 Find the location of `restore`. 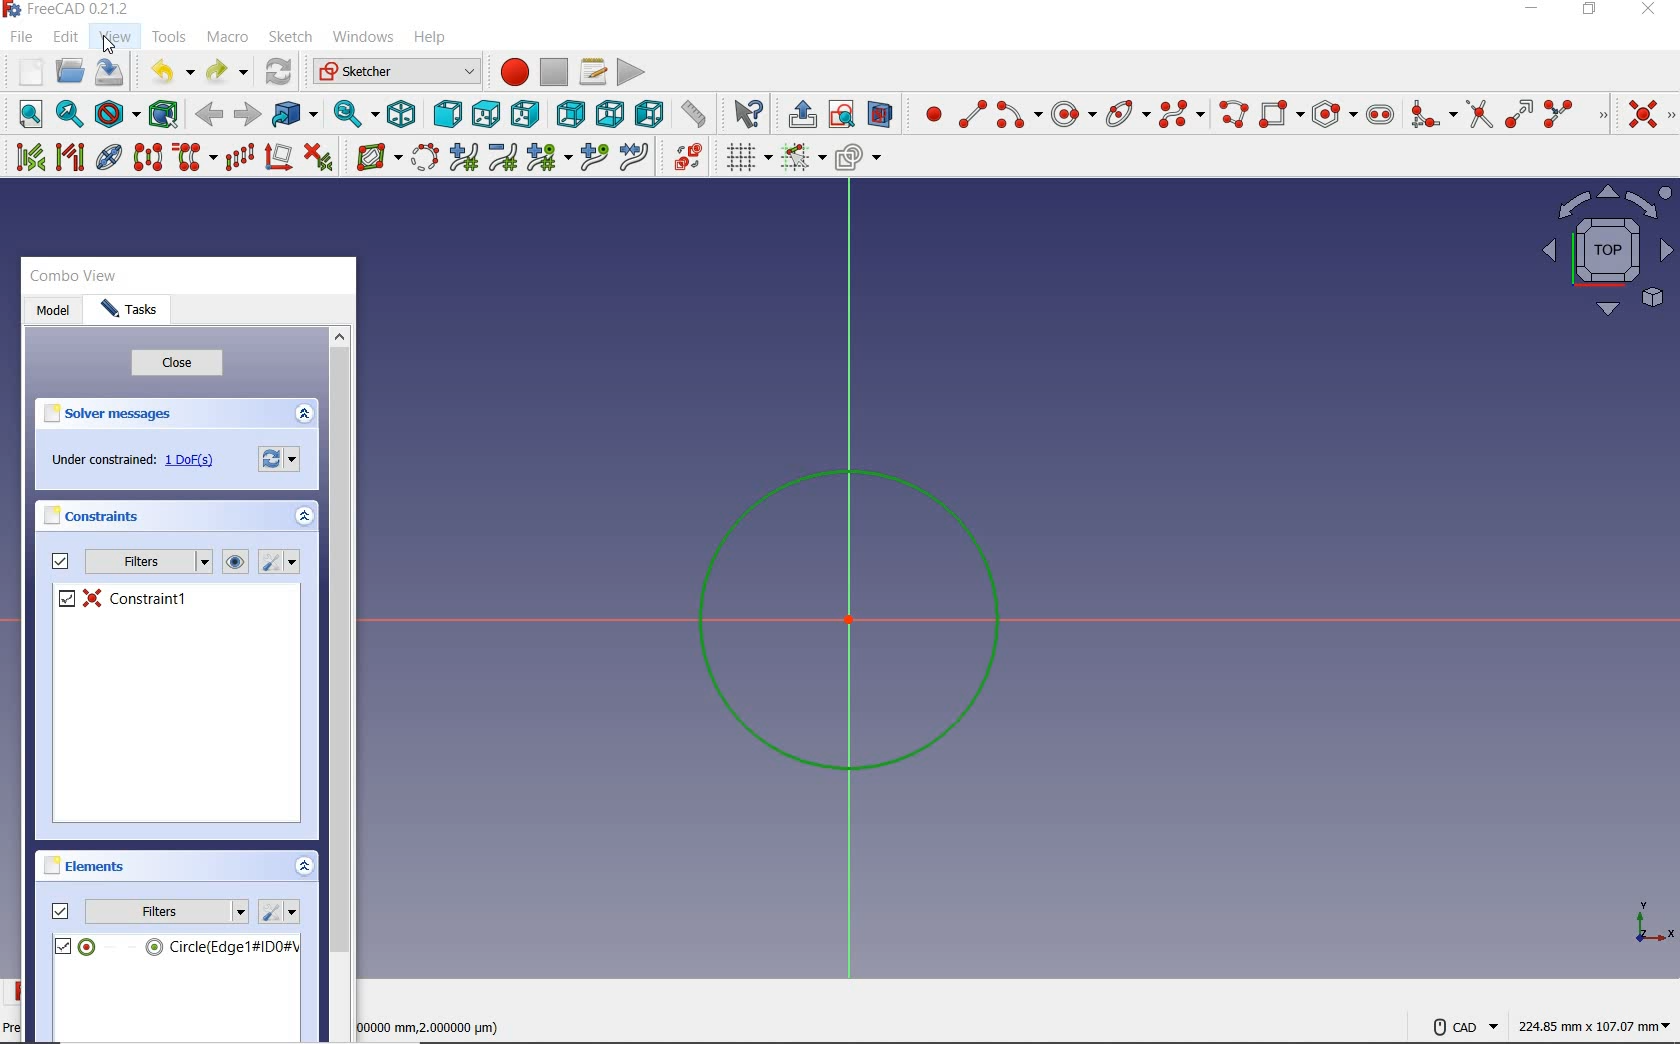

restore is located at coordinates (1590, 16).